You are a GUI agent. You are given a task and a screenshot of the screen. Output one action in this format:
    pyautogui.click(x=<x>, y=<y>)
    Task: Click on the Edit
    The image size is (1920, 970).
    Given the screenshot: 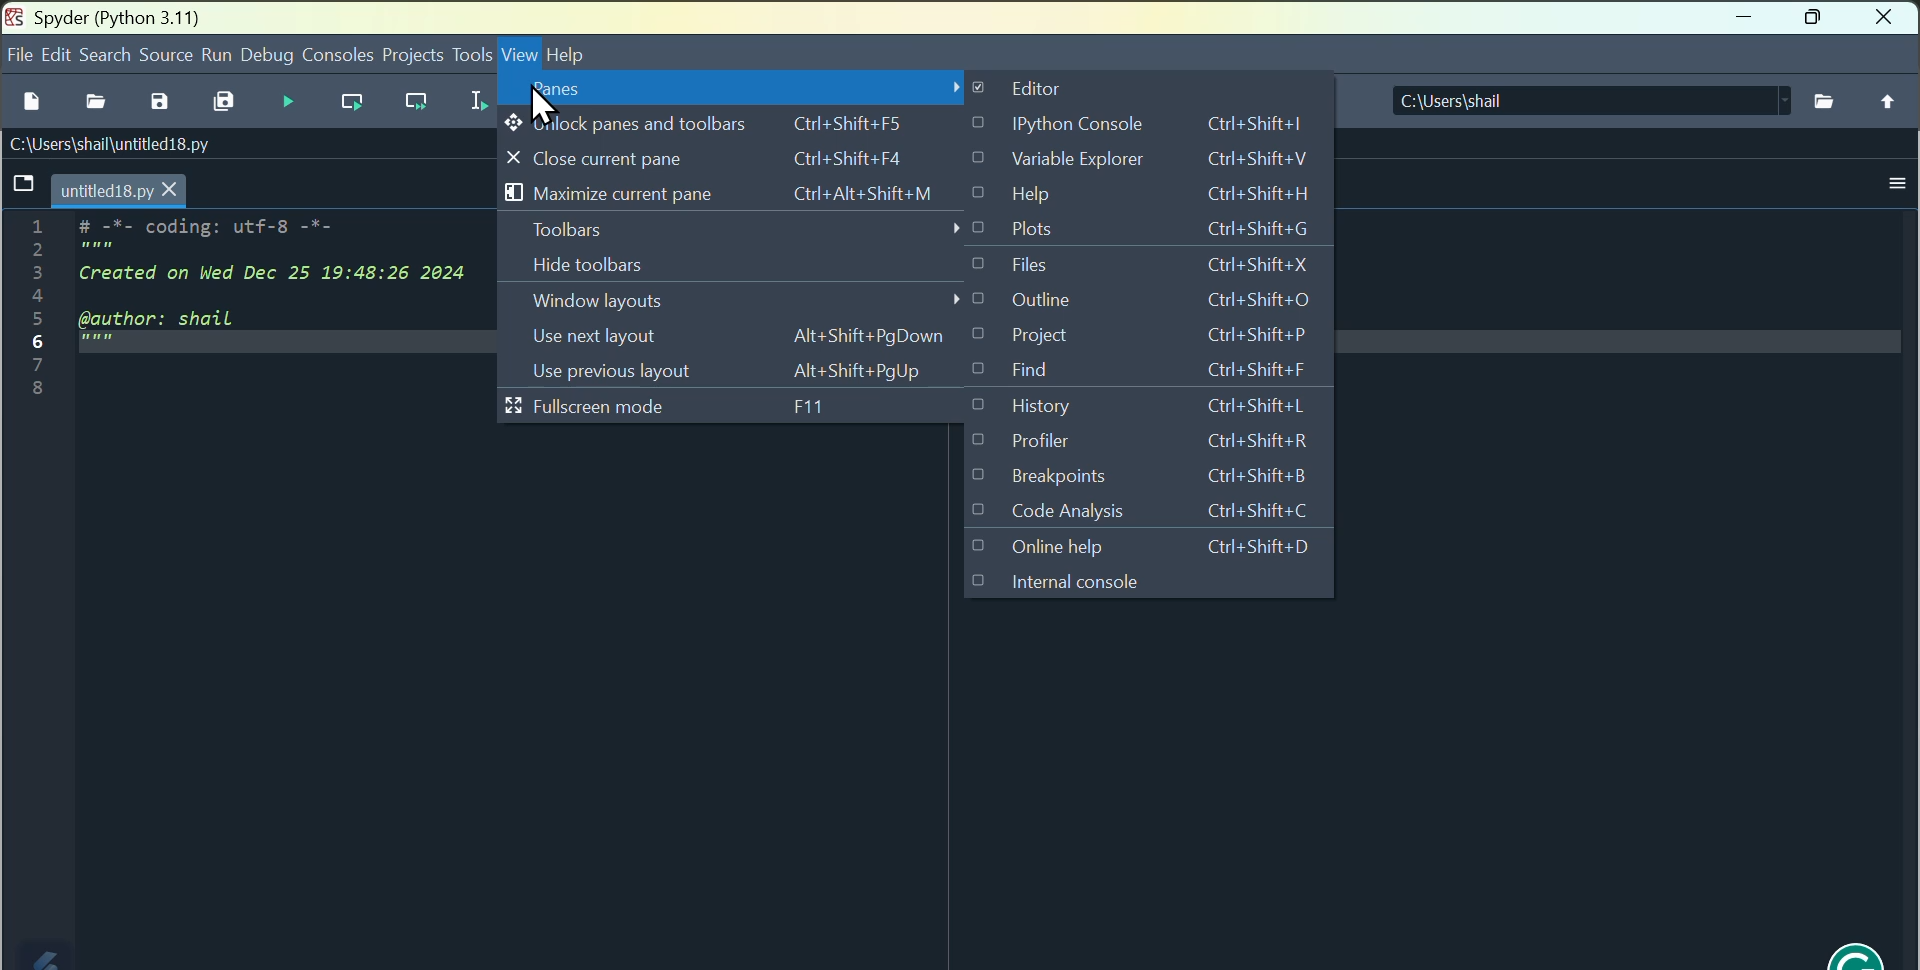 What is the action you would take?
    pyautogui.click(x=55, y=55)
    